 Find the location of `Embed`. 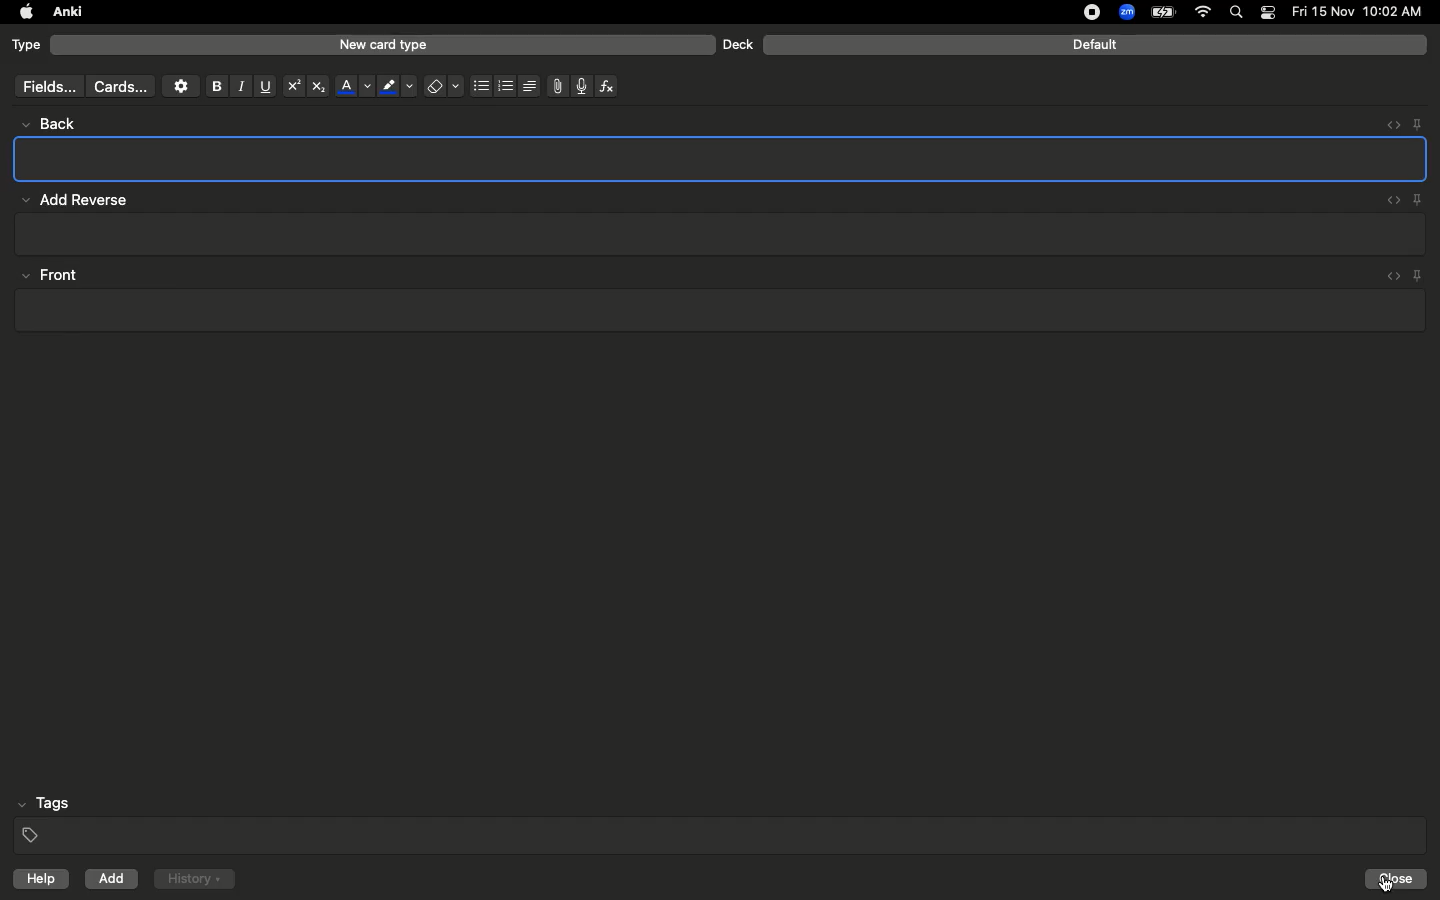

Embed is located at coordinates (1387, 125).